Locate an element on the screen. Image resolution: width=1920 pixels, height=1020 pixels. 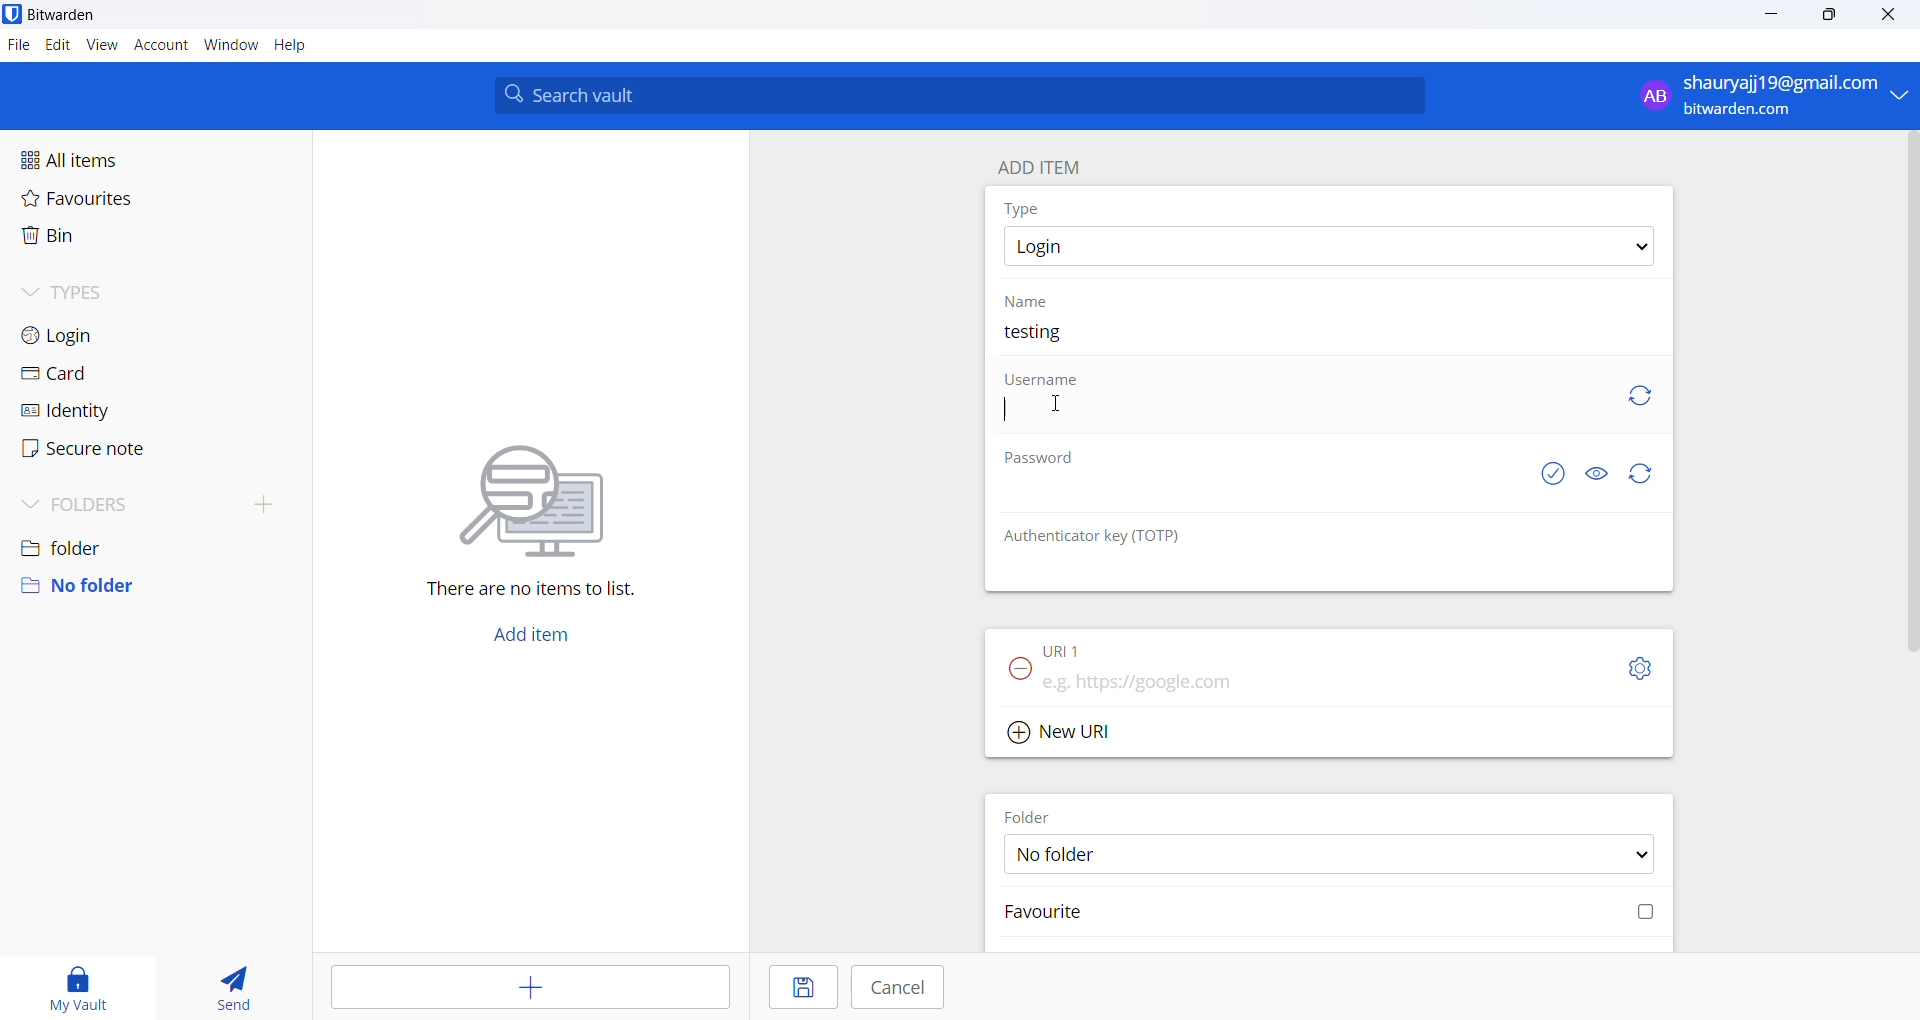
types is located at coordinates (111, 293).